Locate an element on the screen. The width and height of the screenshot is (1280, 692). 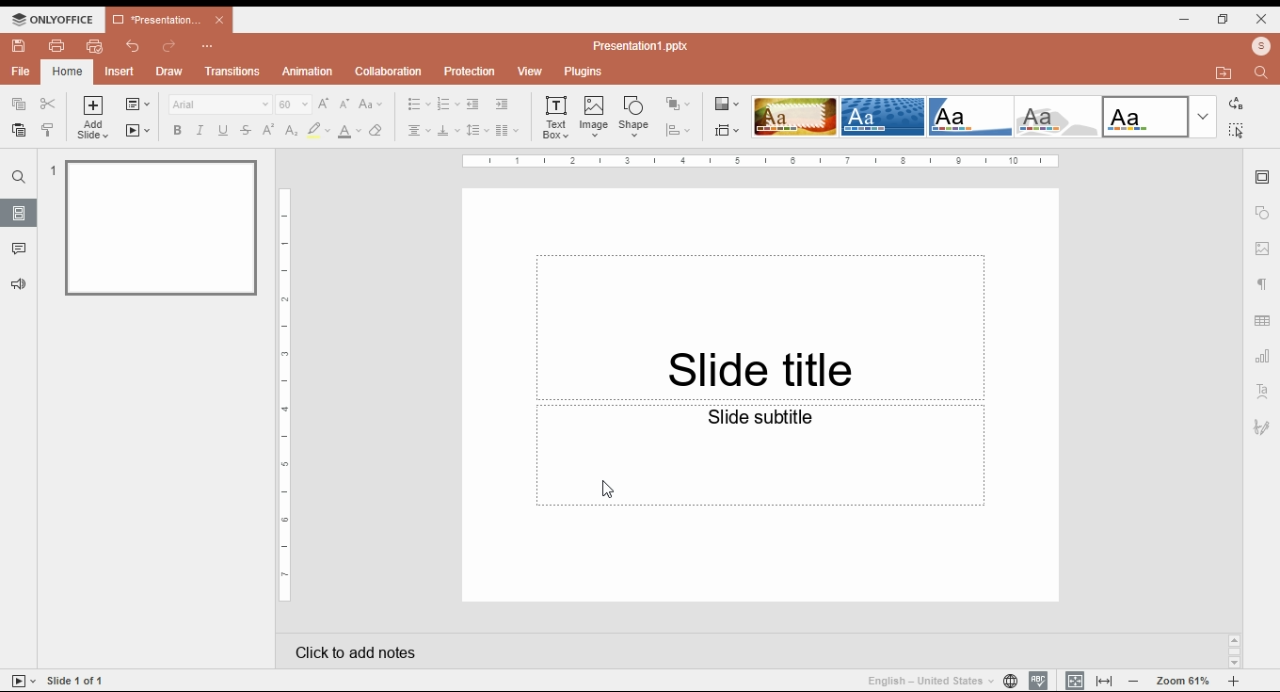
change slide size is located at coordinates (727, 130).